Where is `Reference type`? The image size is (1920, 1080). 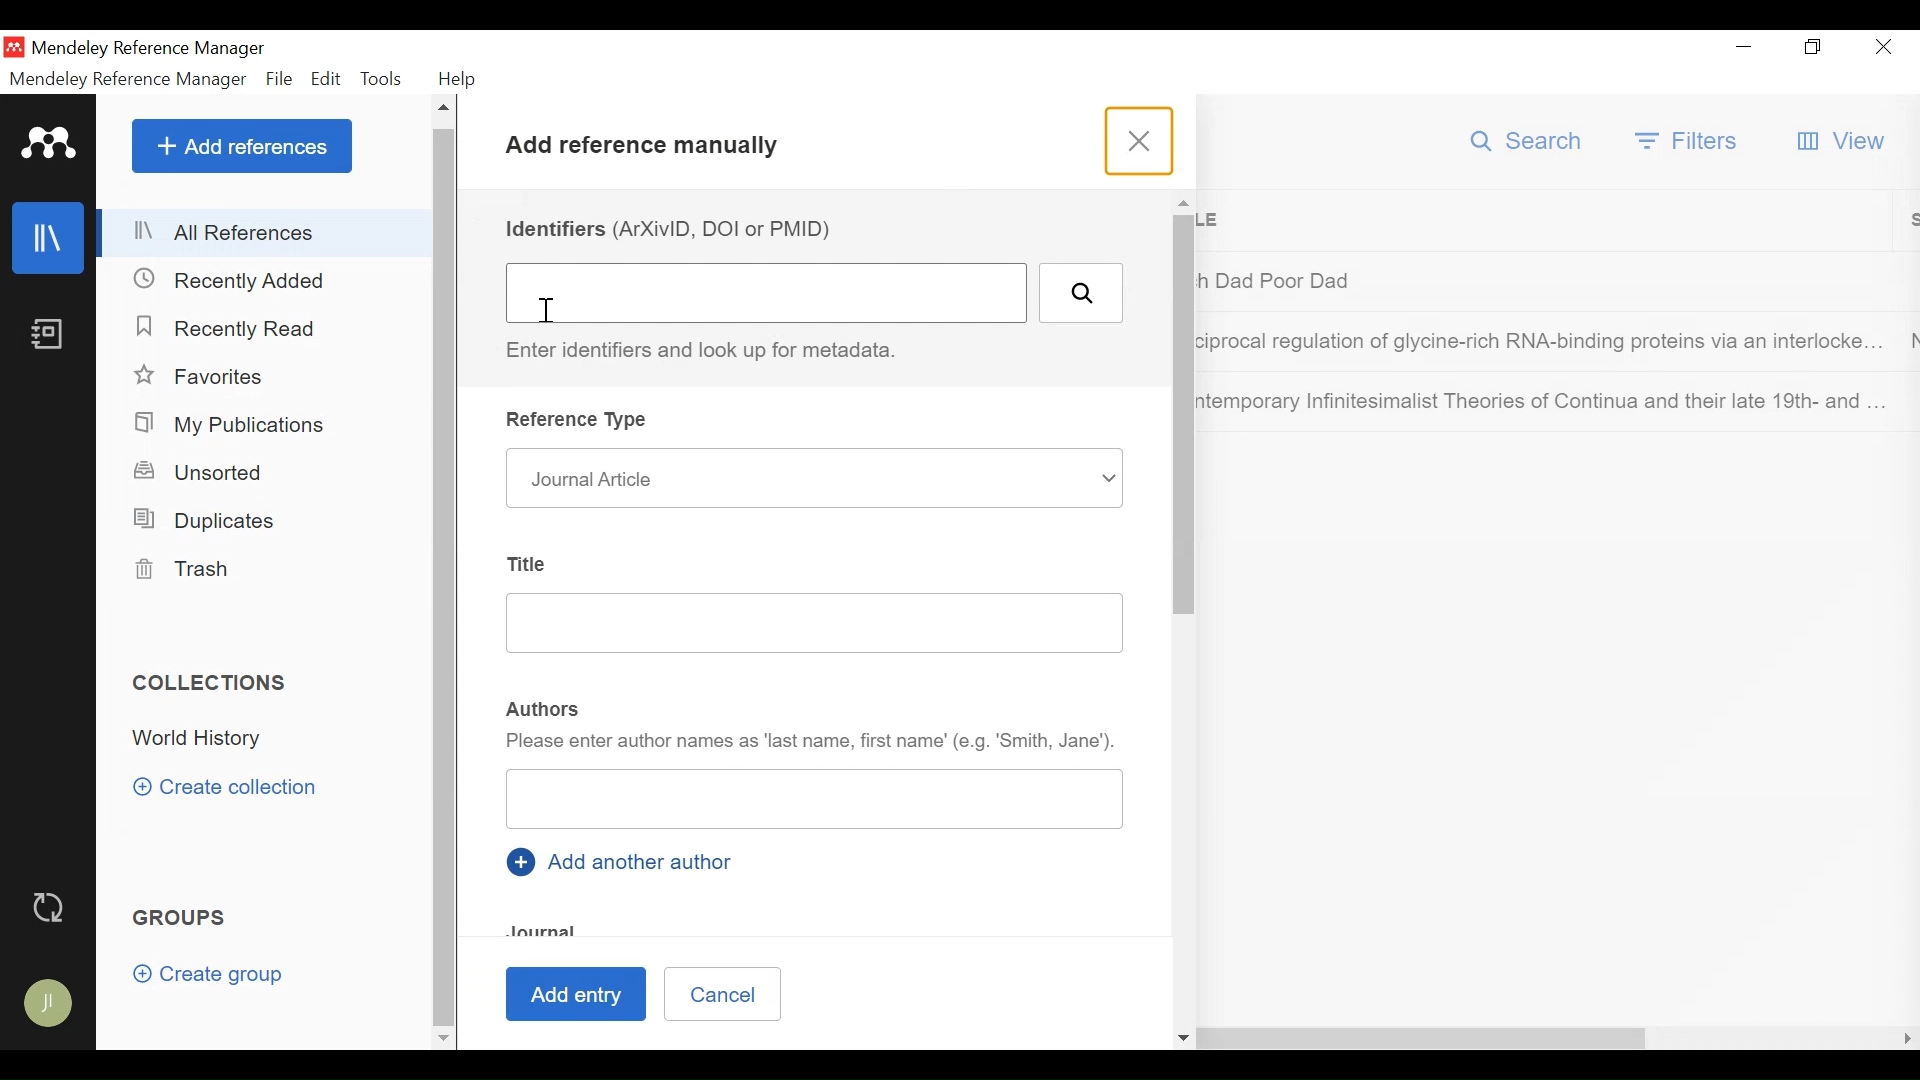 Reference type is located at coordinates (581, 422).